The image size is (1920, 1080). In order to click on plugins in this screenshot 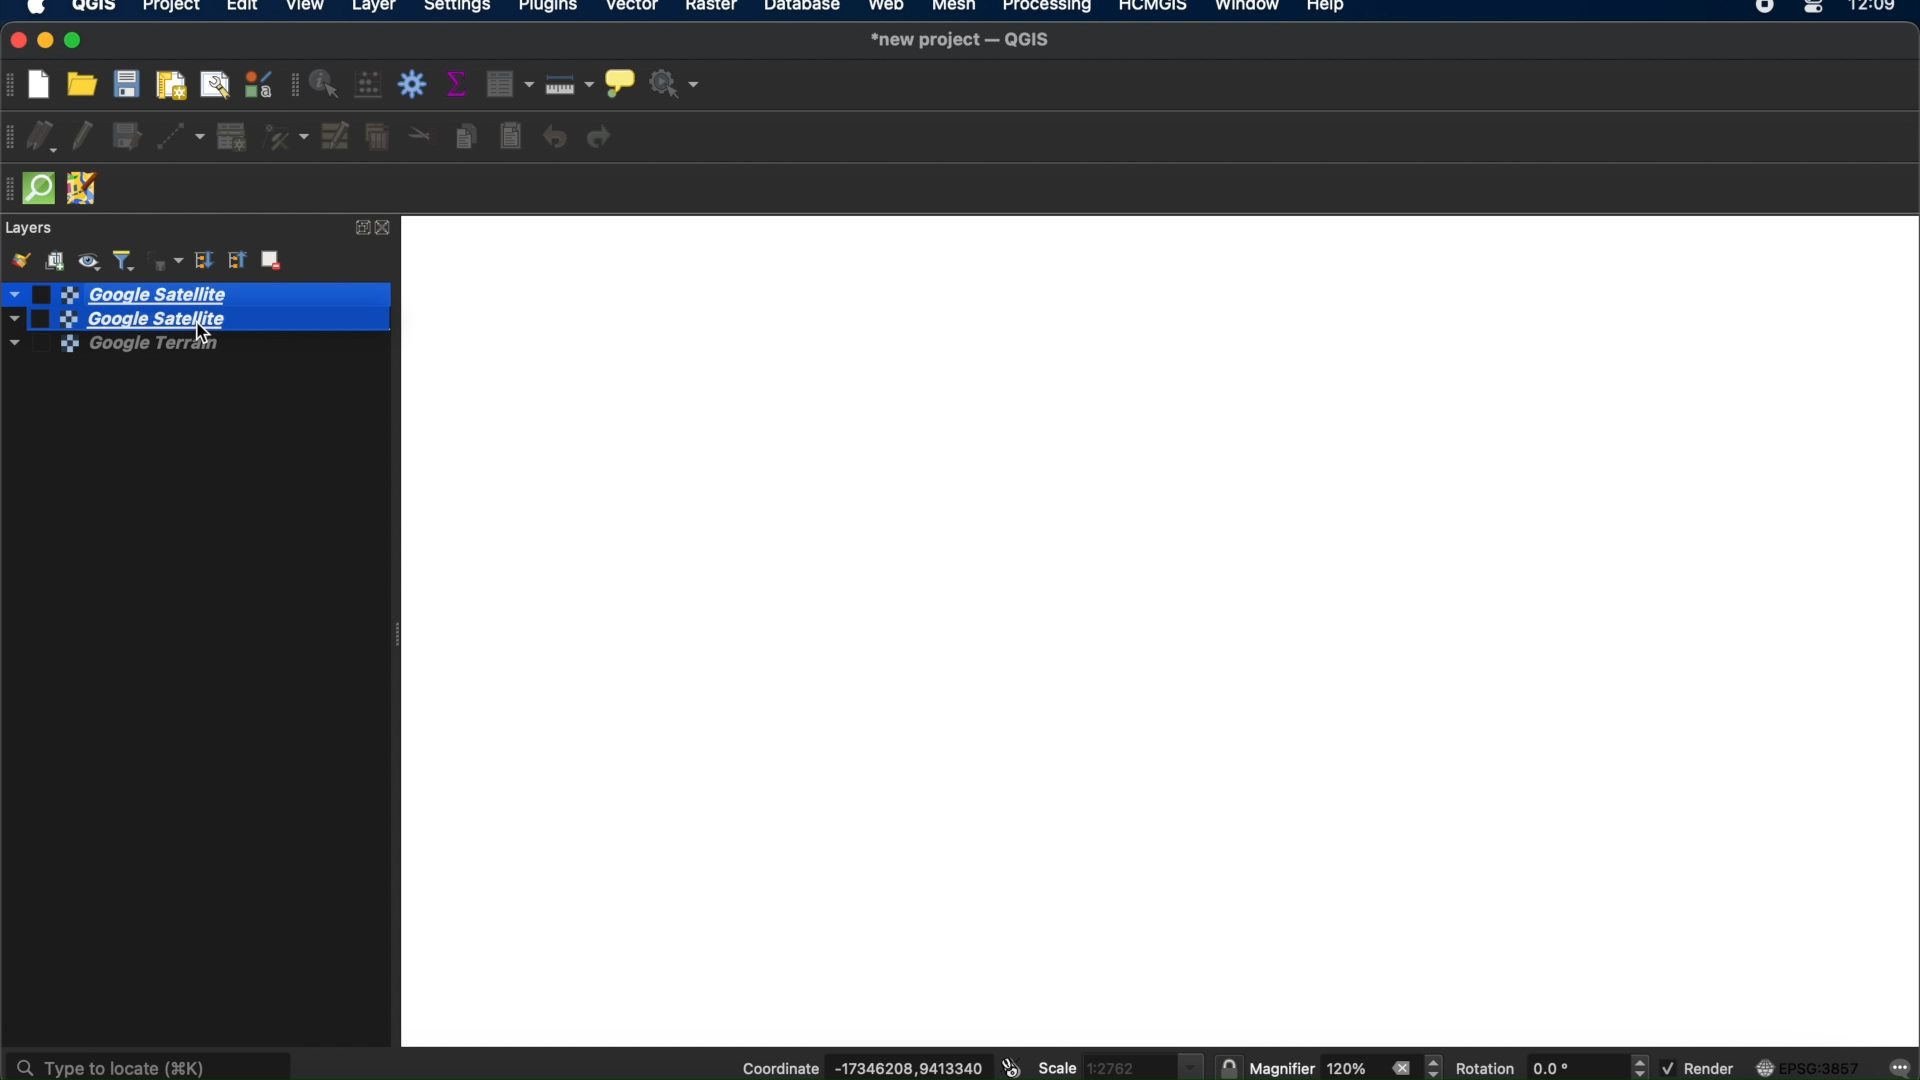, I will do `click(549, 8)`.